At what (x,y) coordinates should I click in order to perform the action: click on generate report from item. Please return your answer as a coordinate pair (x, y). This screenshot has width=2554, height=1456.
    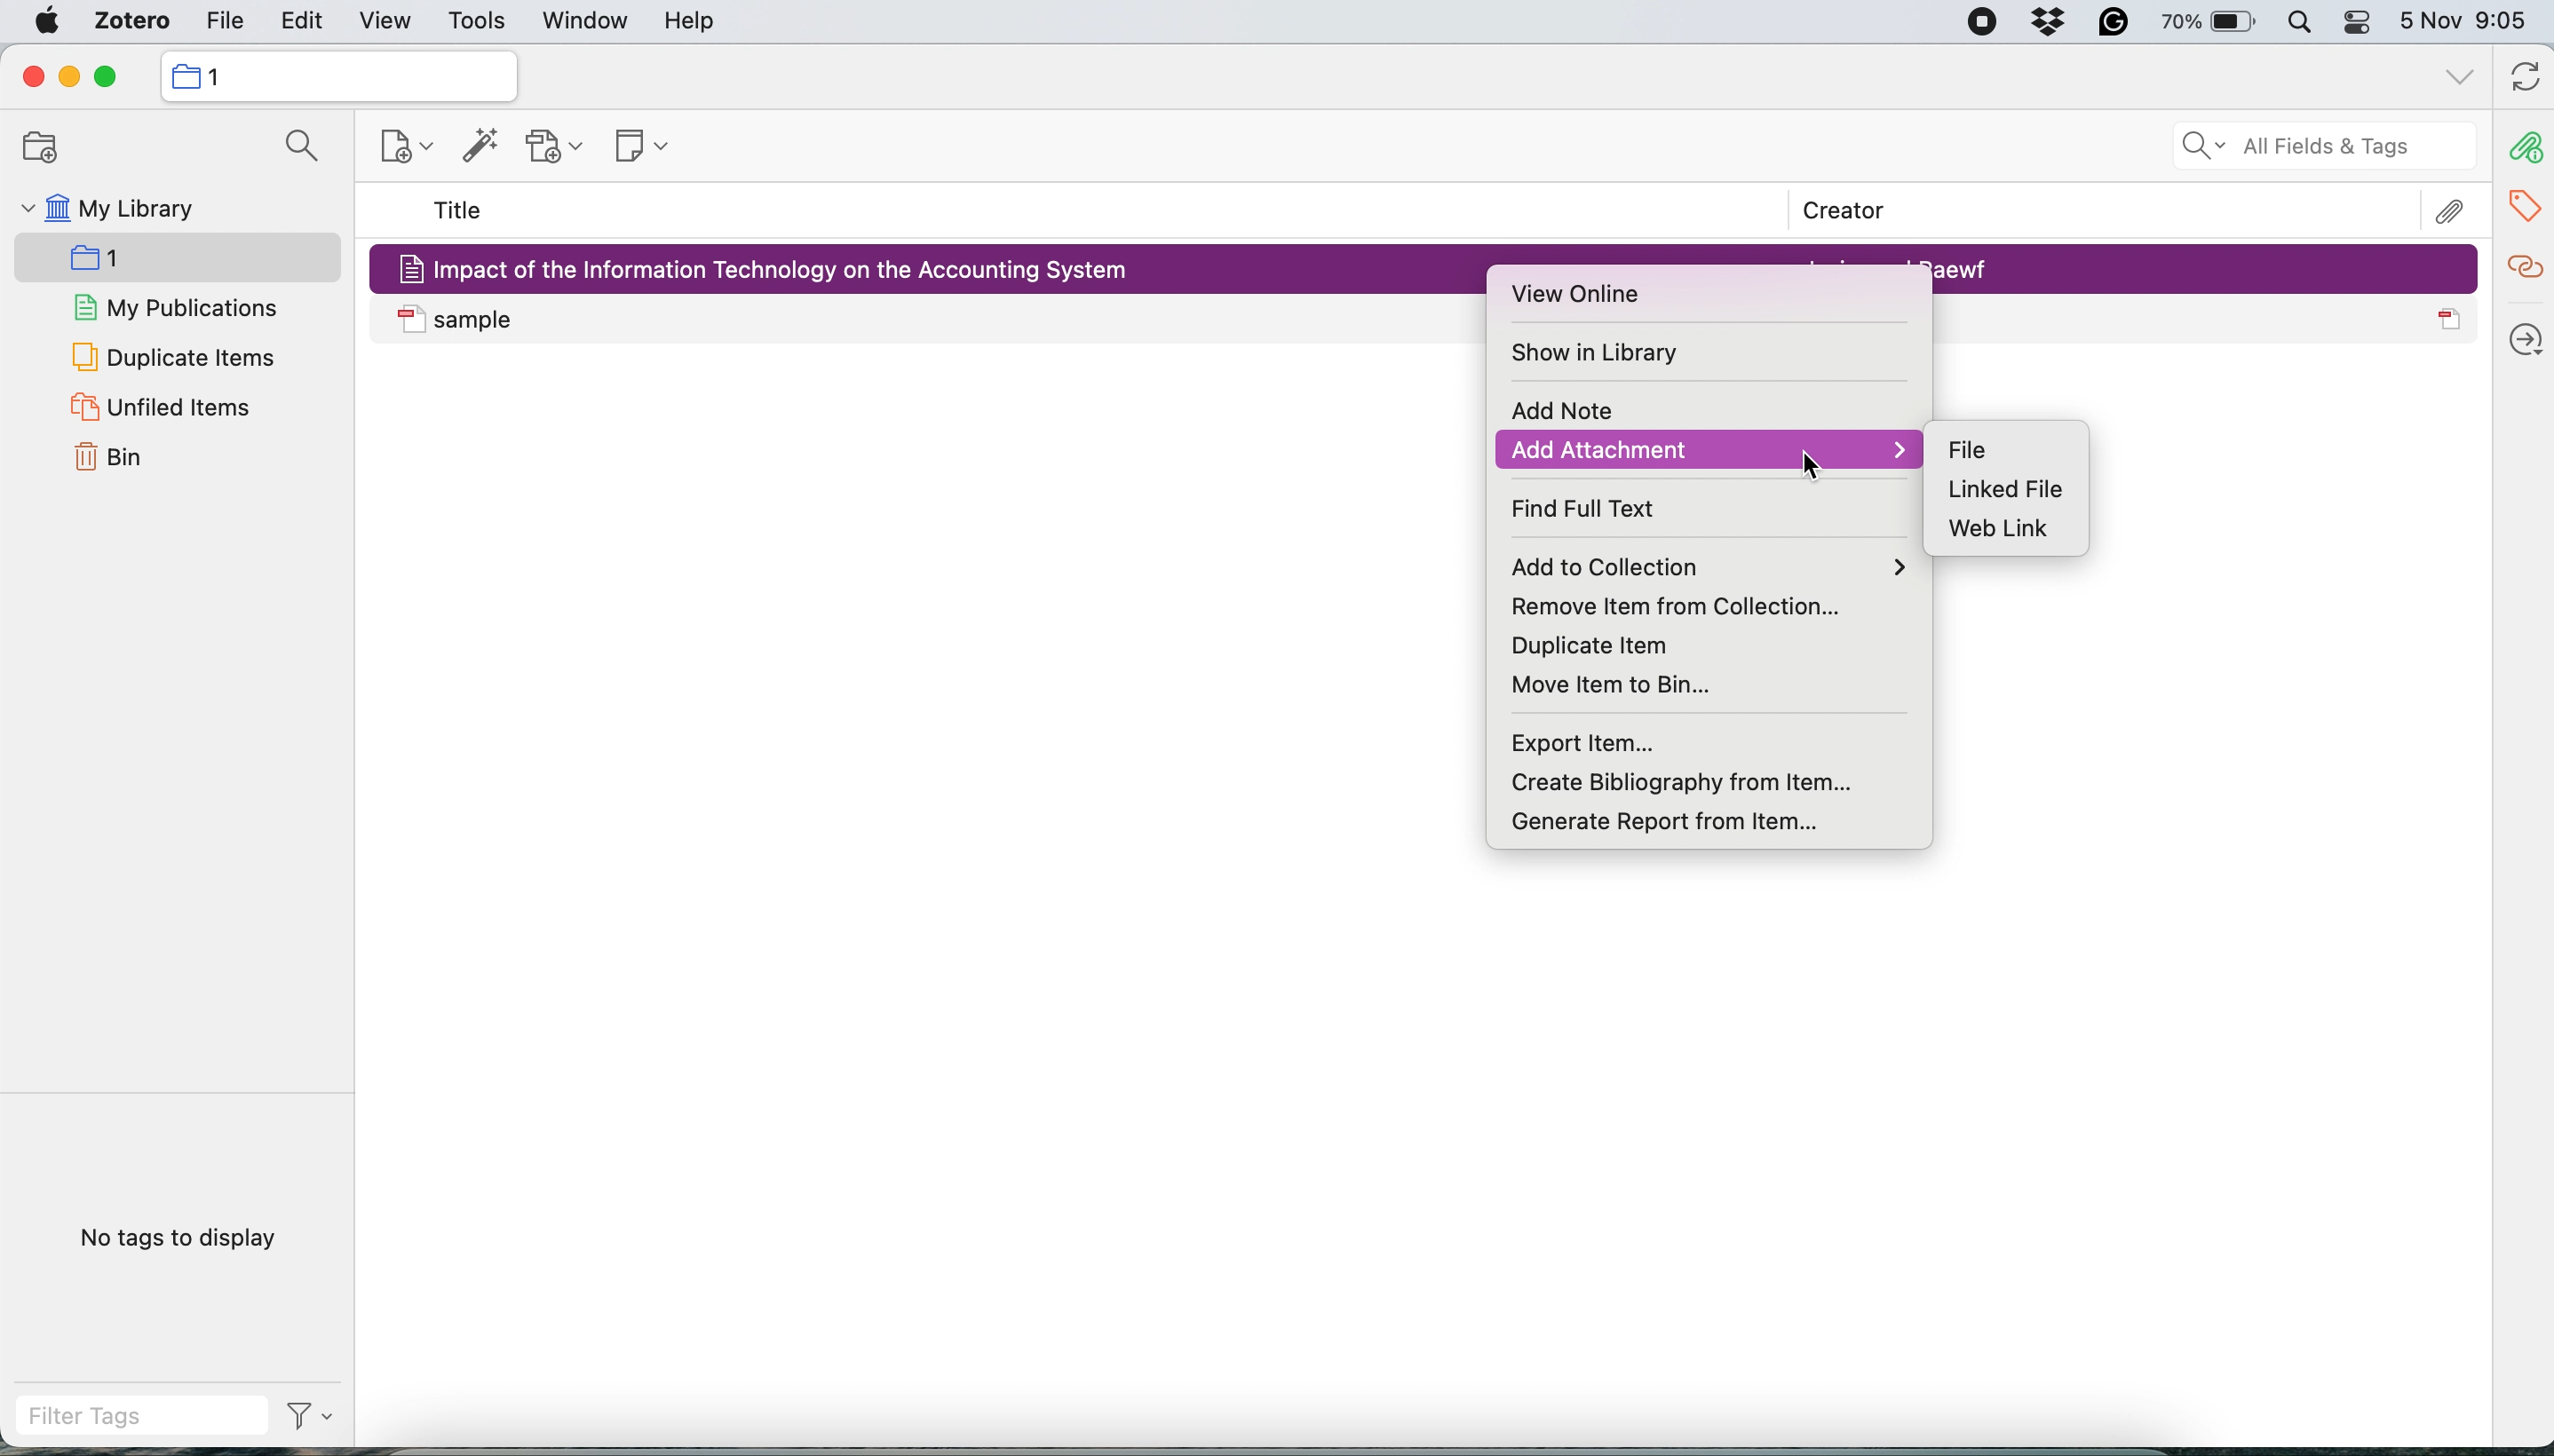
    Looking at the image, I should click on (1662, 816).